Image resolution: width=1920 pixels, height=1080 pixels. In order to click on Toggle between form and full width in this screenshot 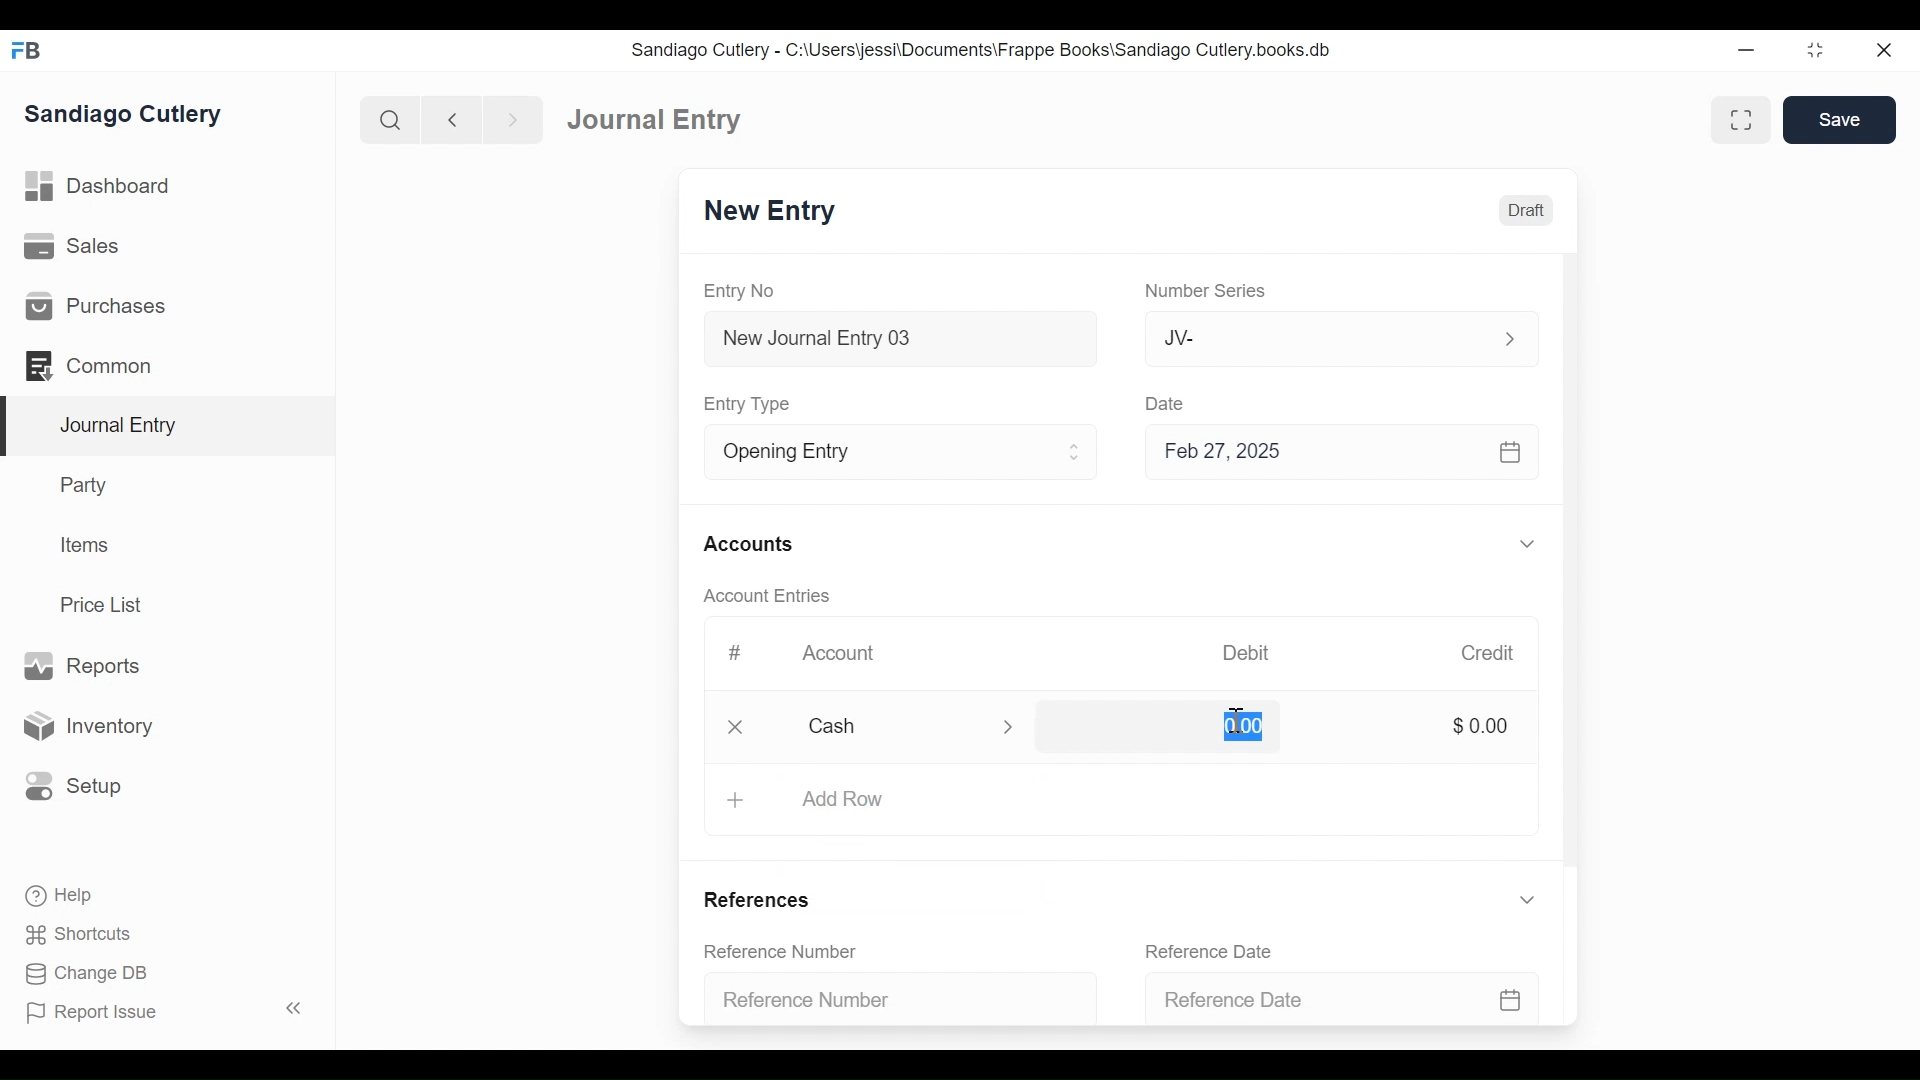, I will do `click(1741, 119)`.